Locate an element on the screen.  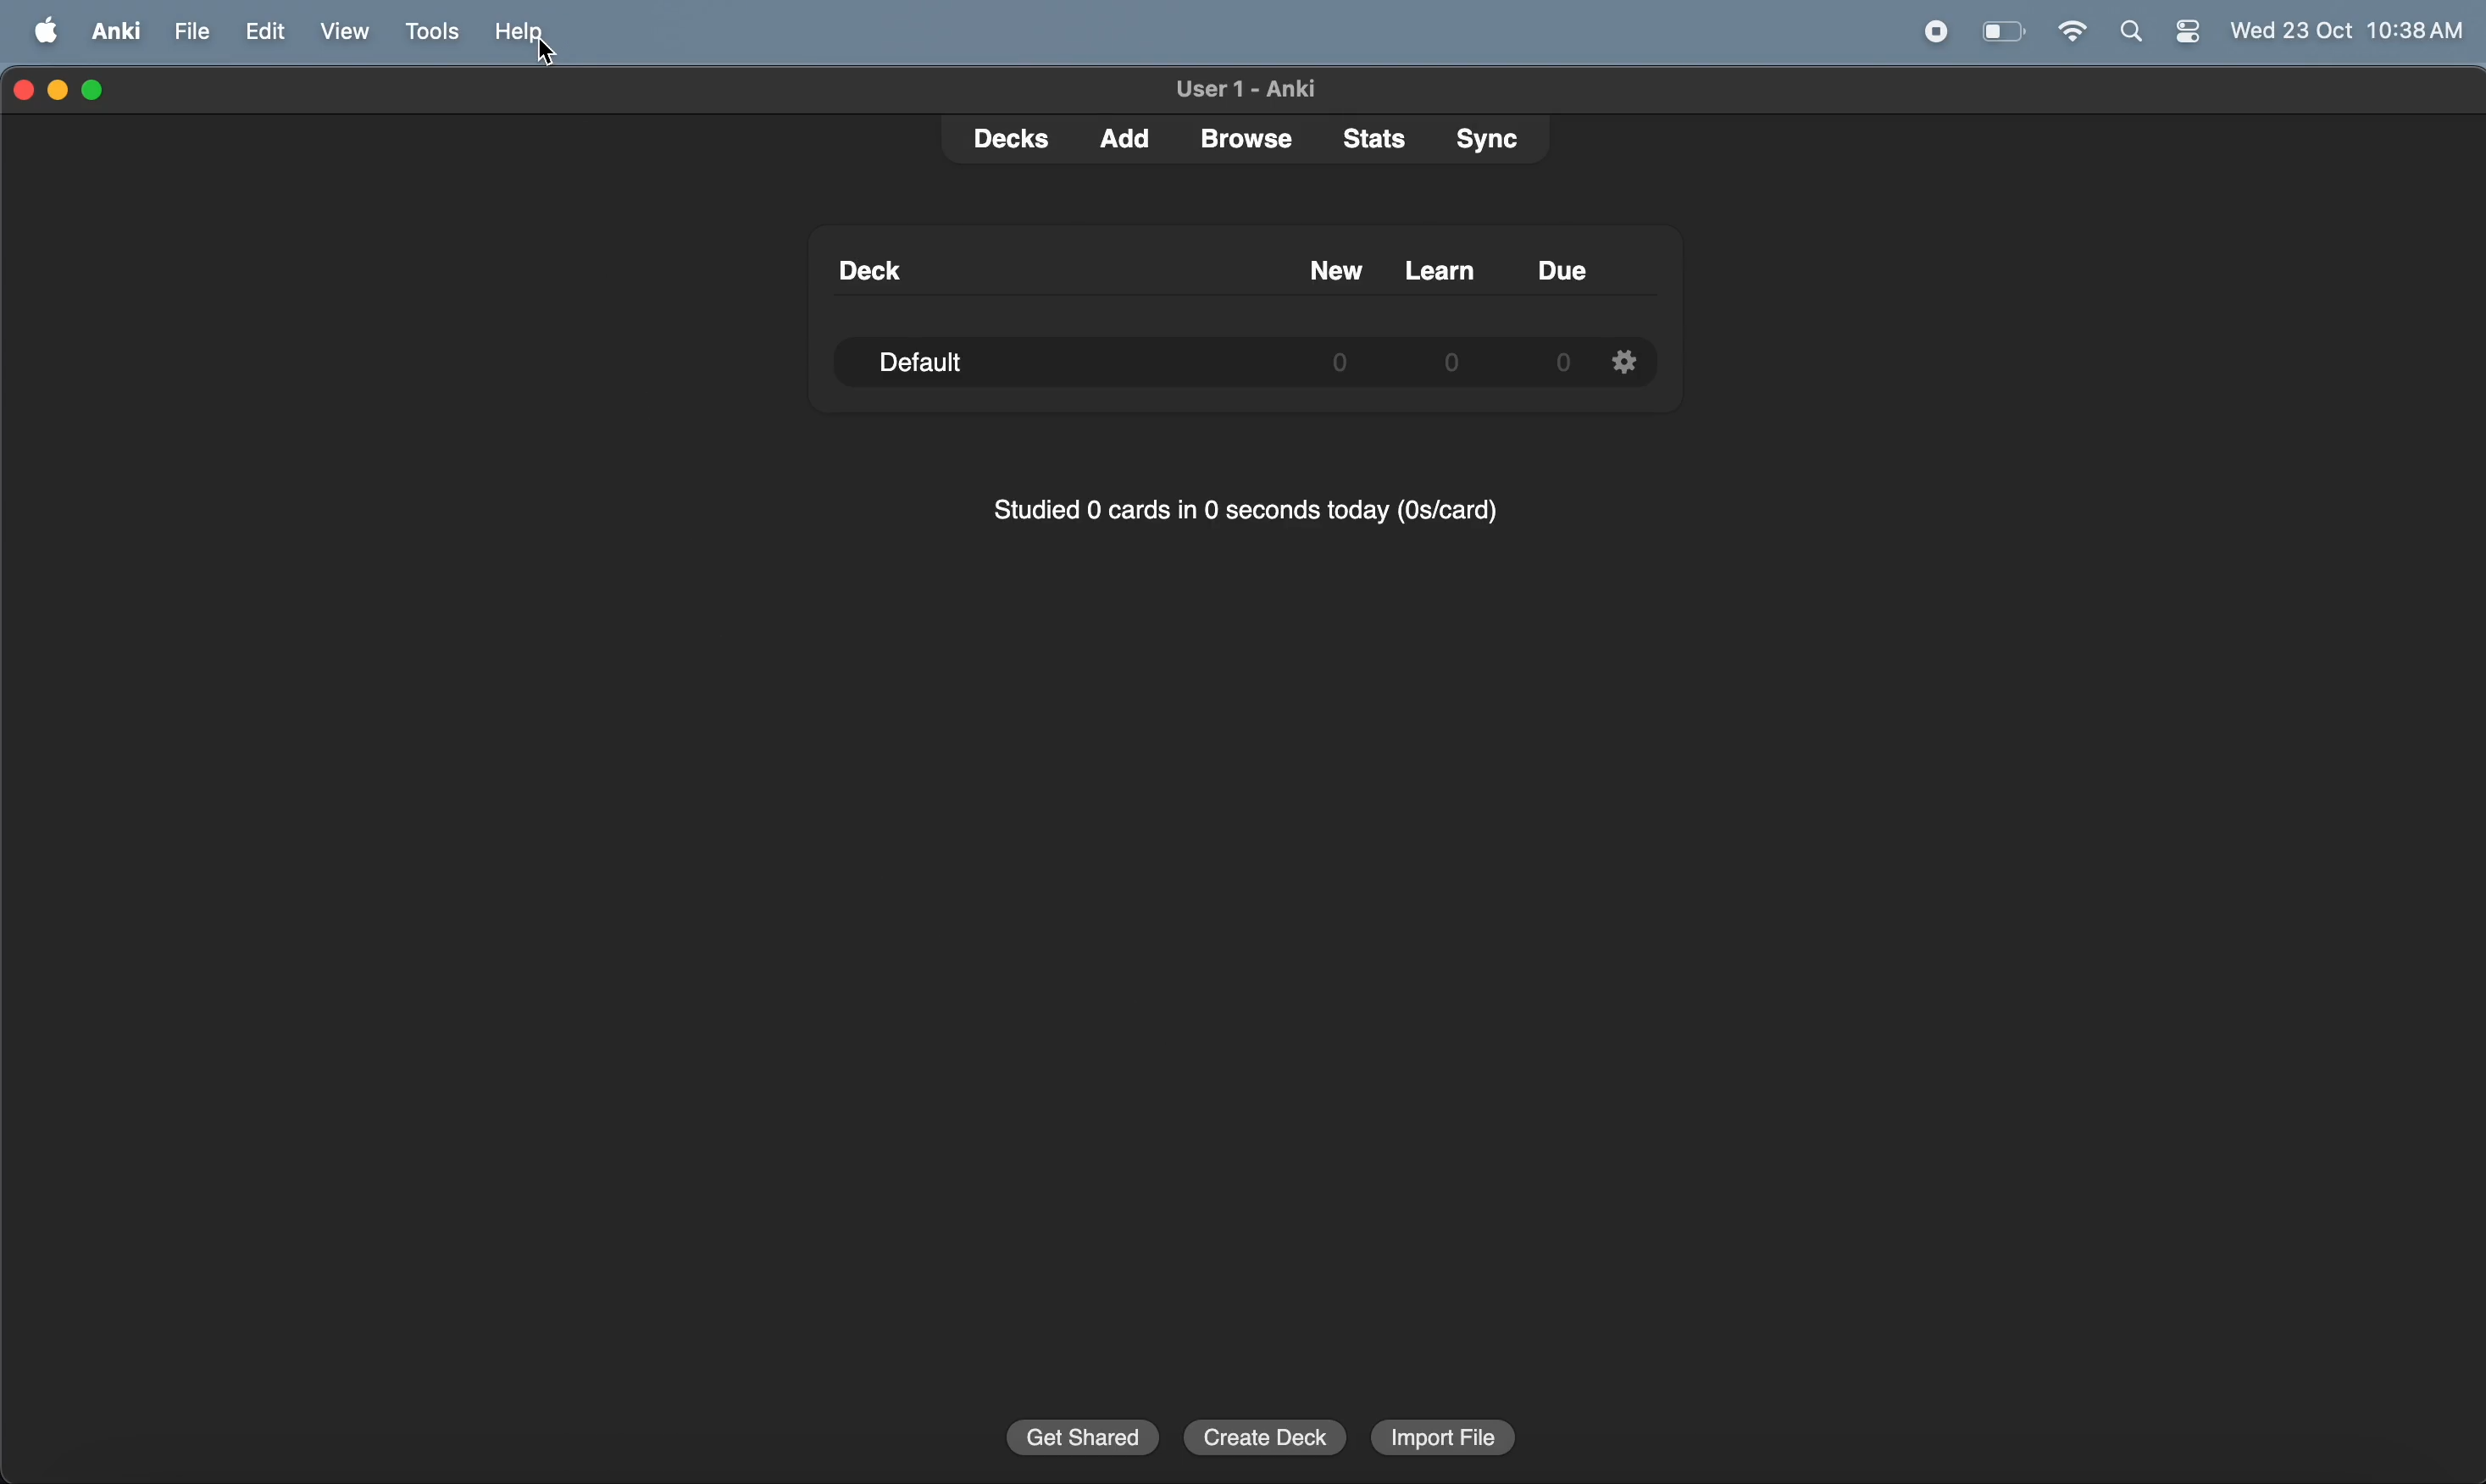
view is located at coordinates (338, 33).